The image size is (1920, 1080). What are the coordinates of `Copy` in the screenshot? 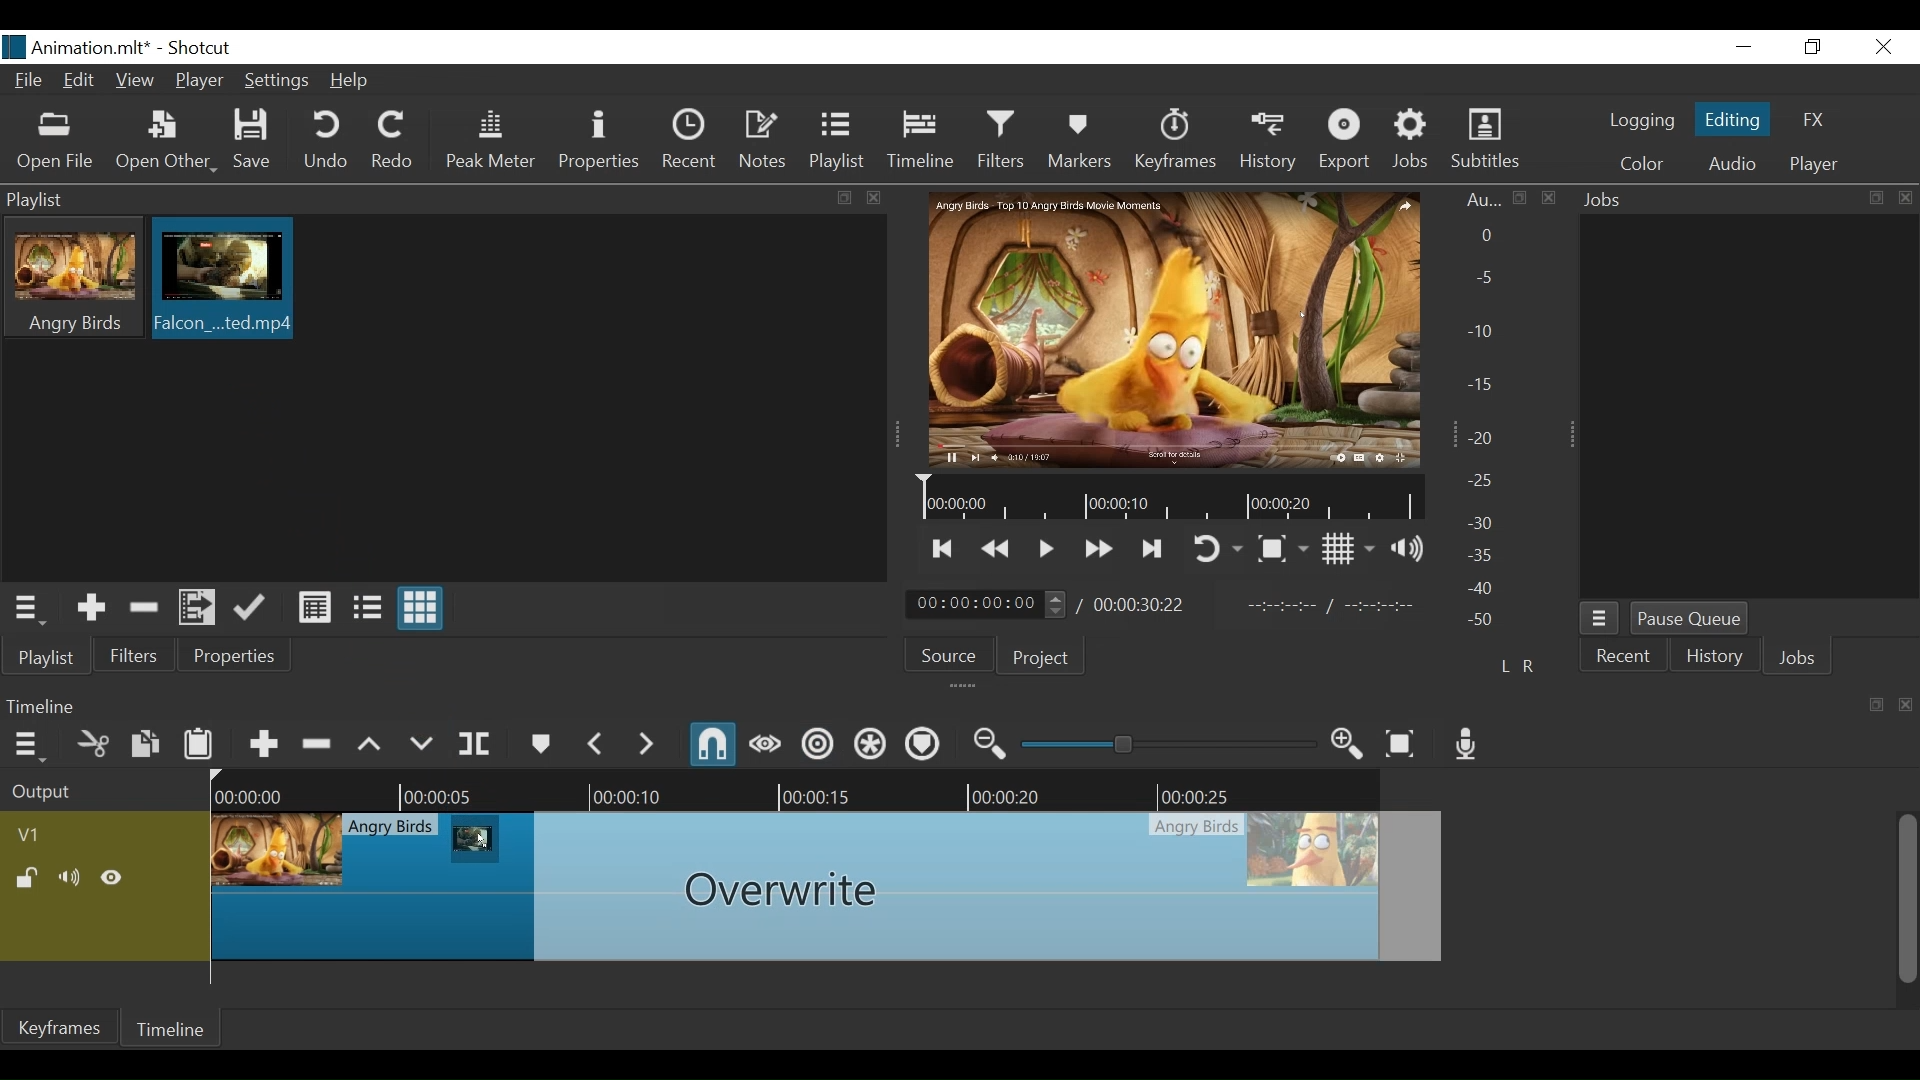 It's located at (145, 743).